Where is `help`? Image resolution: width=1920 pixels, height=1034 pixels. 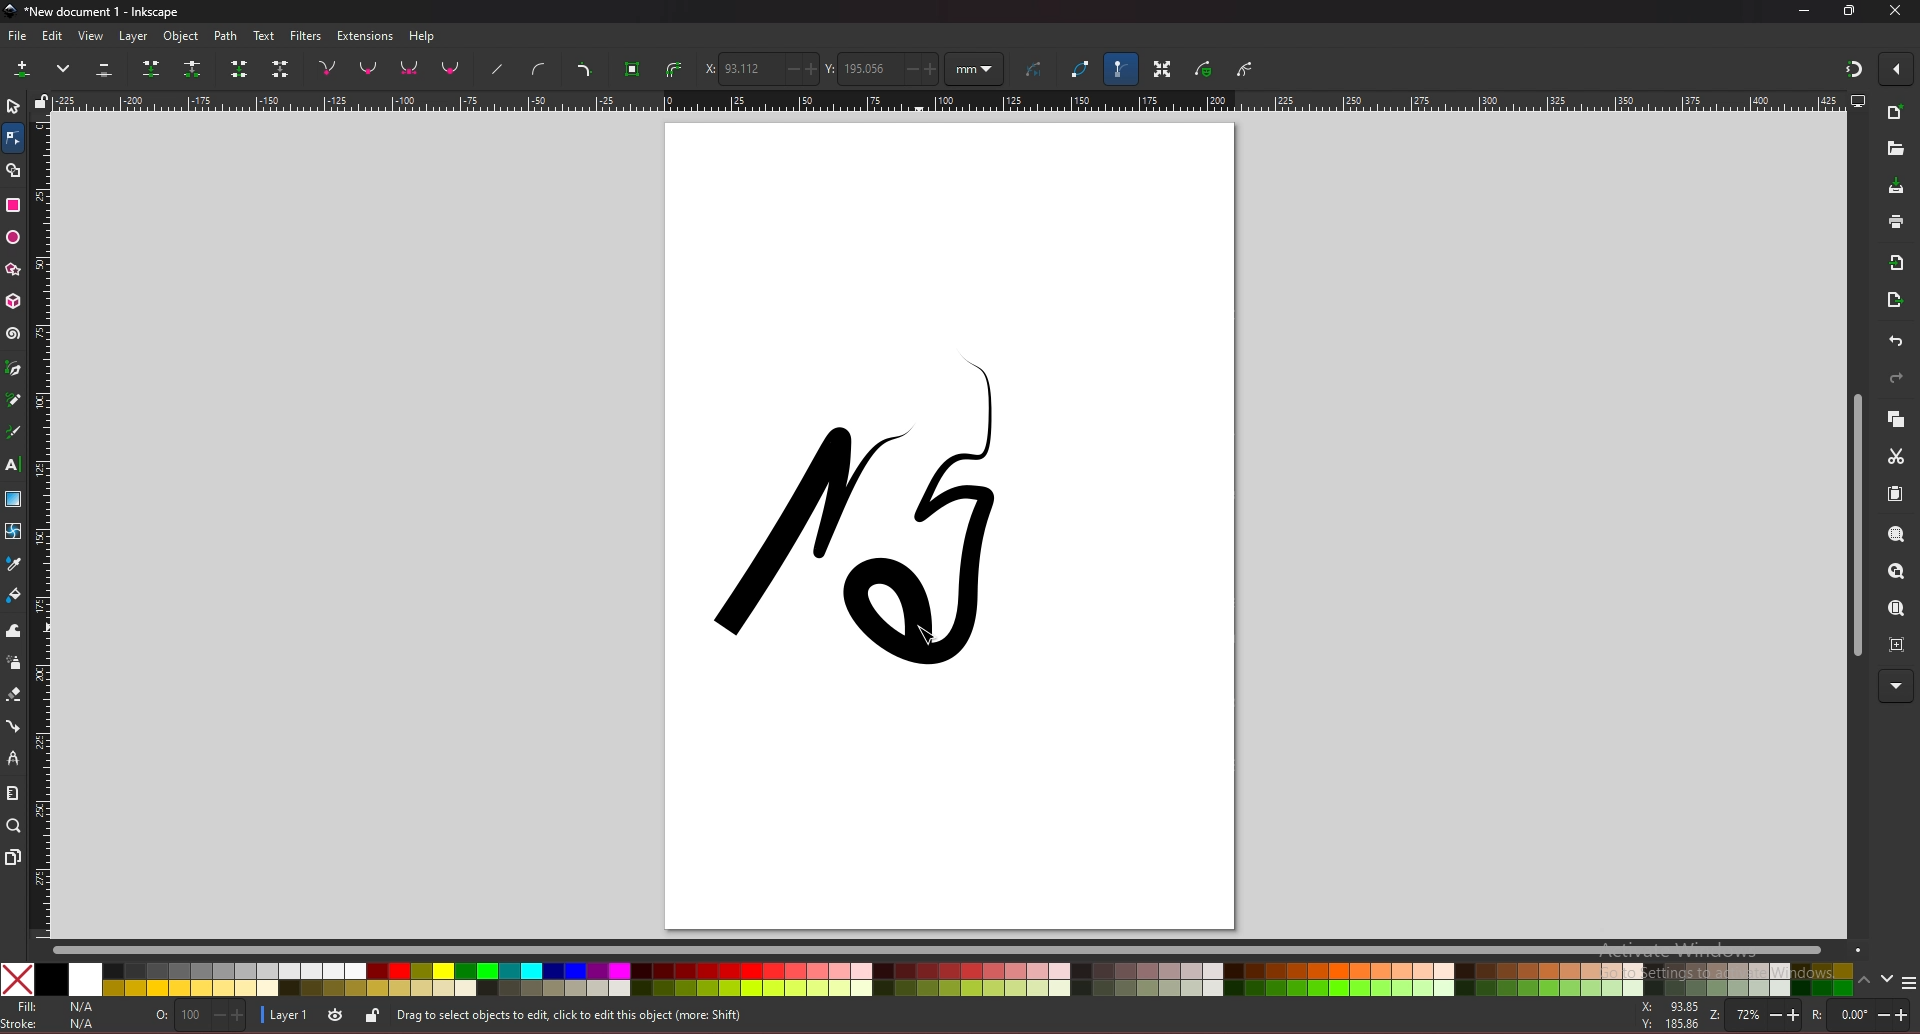 help is located at coordinates (422, 37).